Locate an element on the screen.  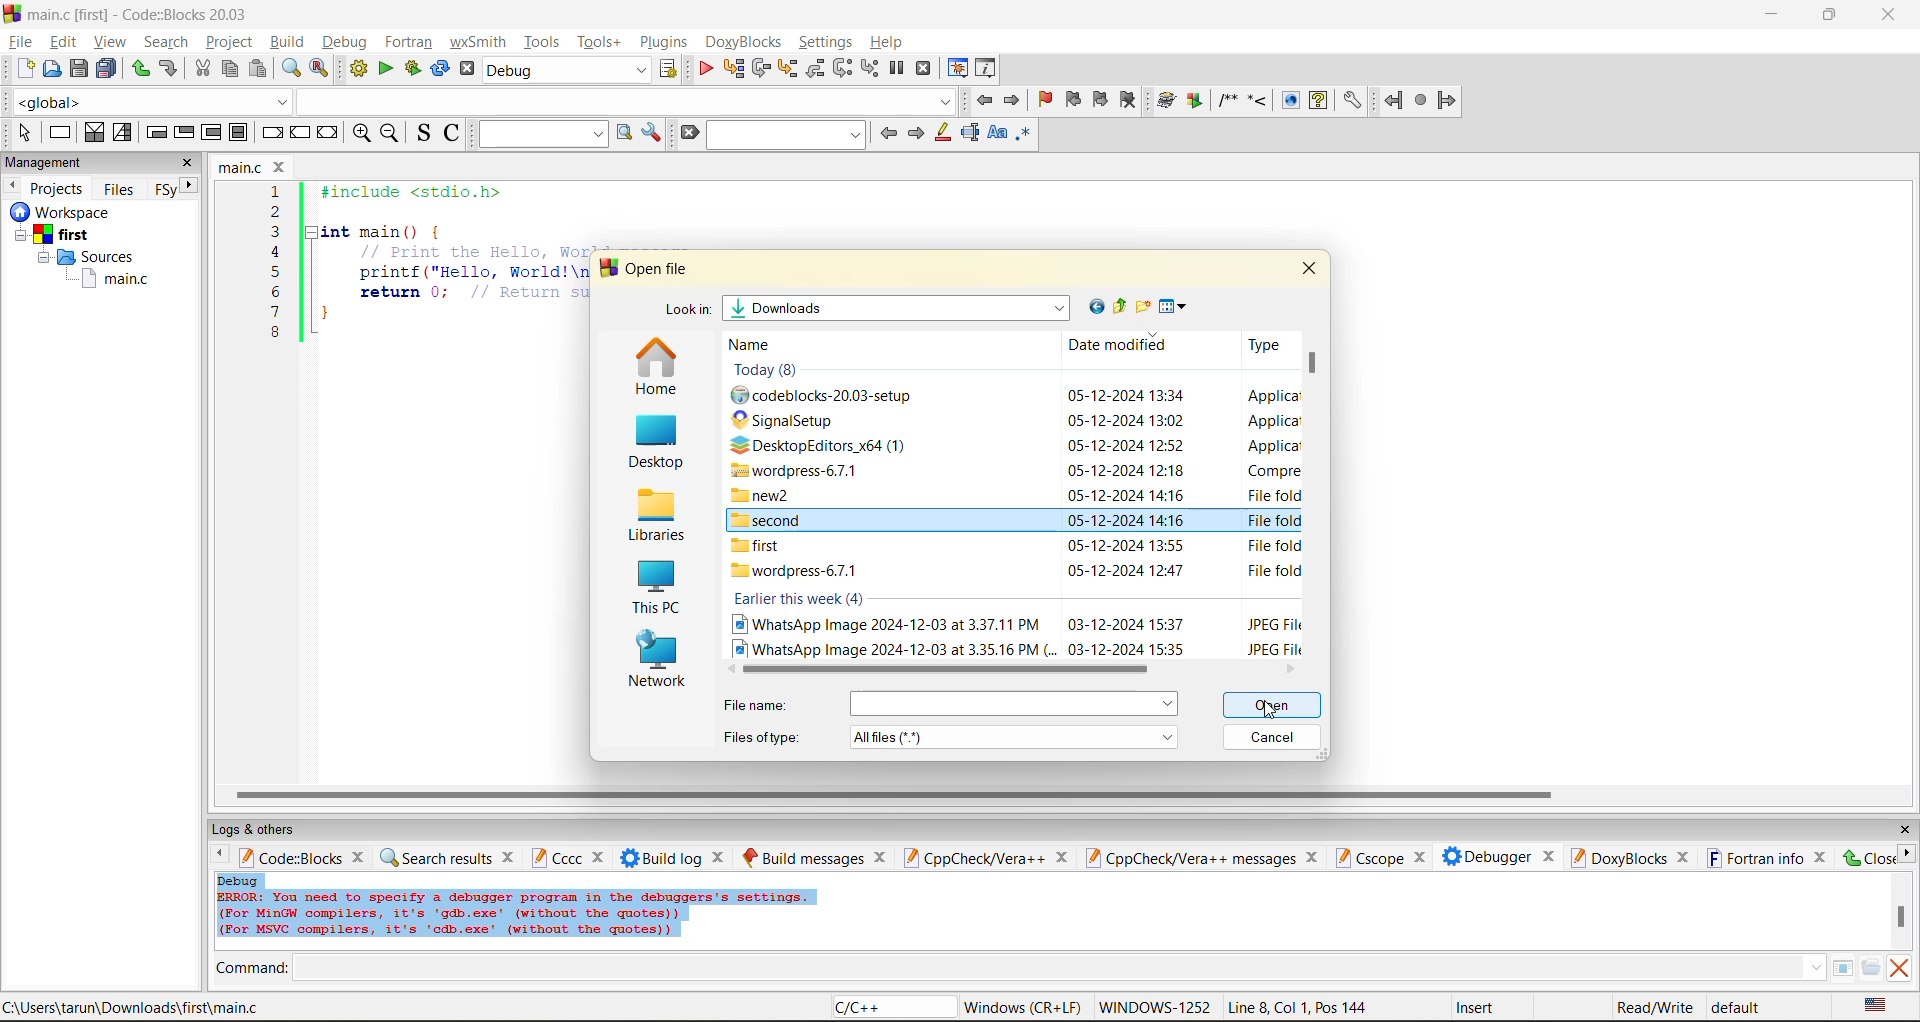
show options window is located at coordinates (652, 133).